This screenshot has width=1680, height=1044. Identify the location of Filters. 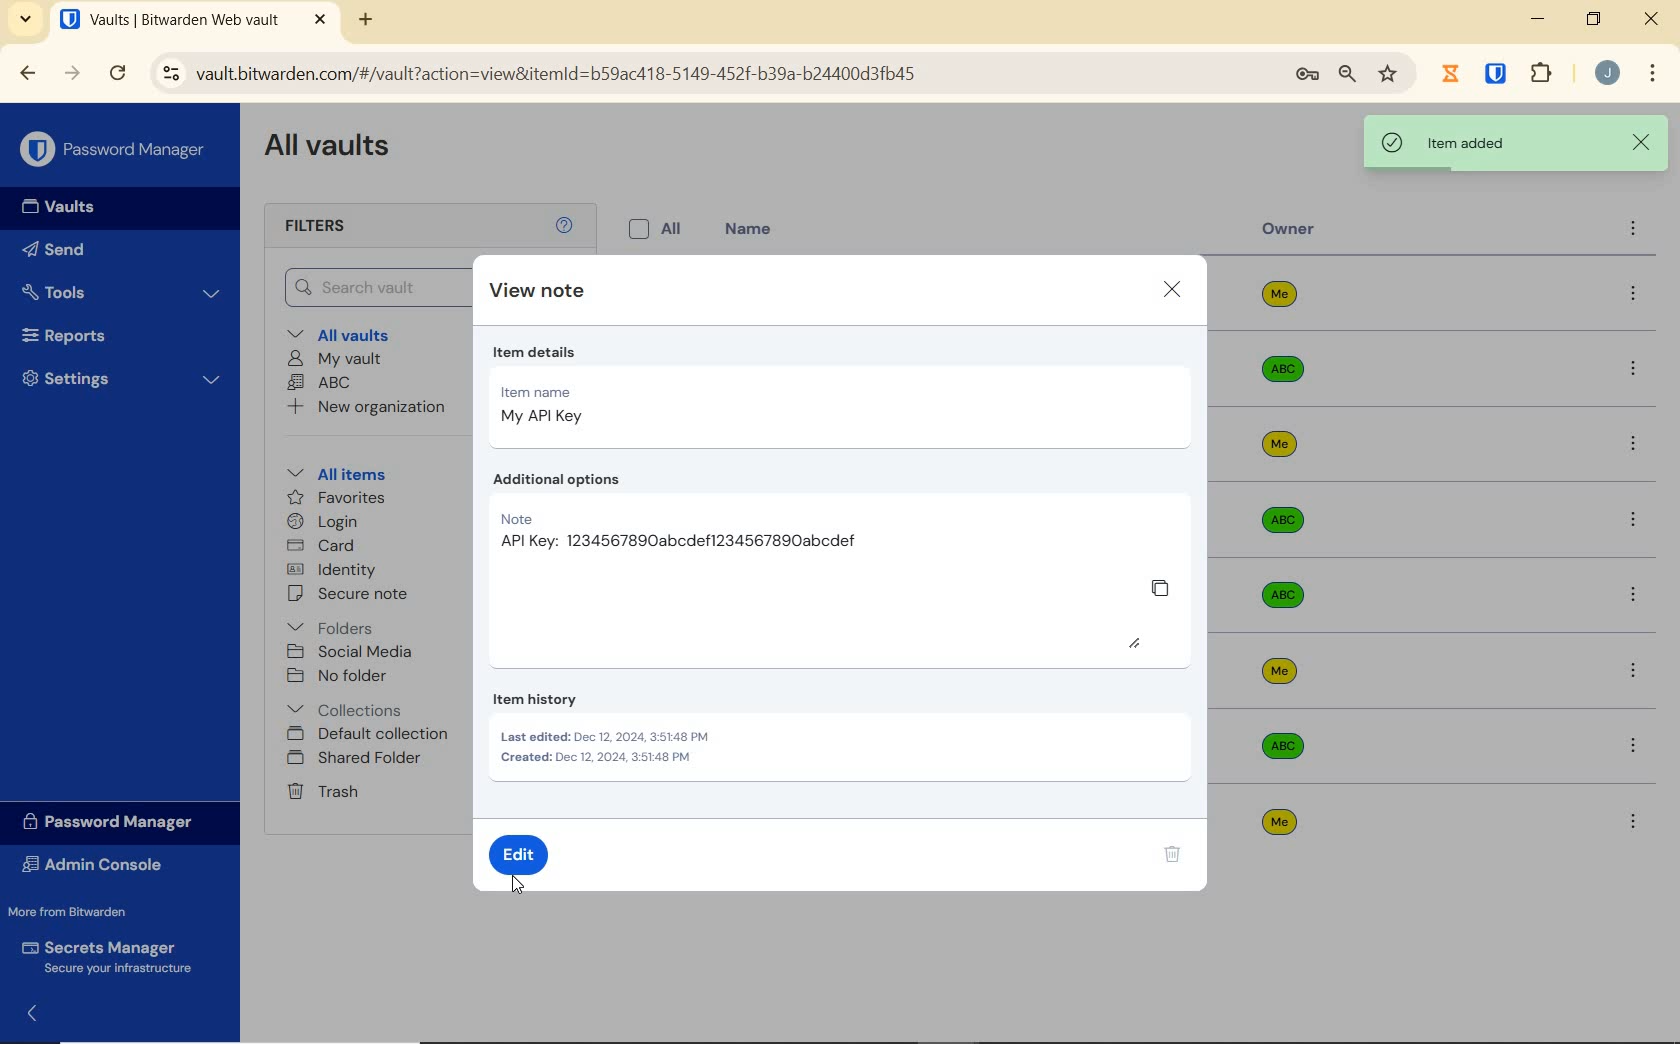
(319, 227).